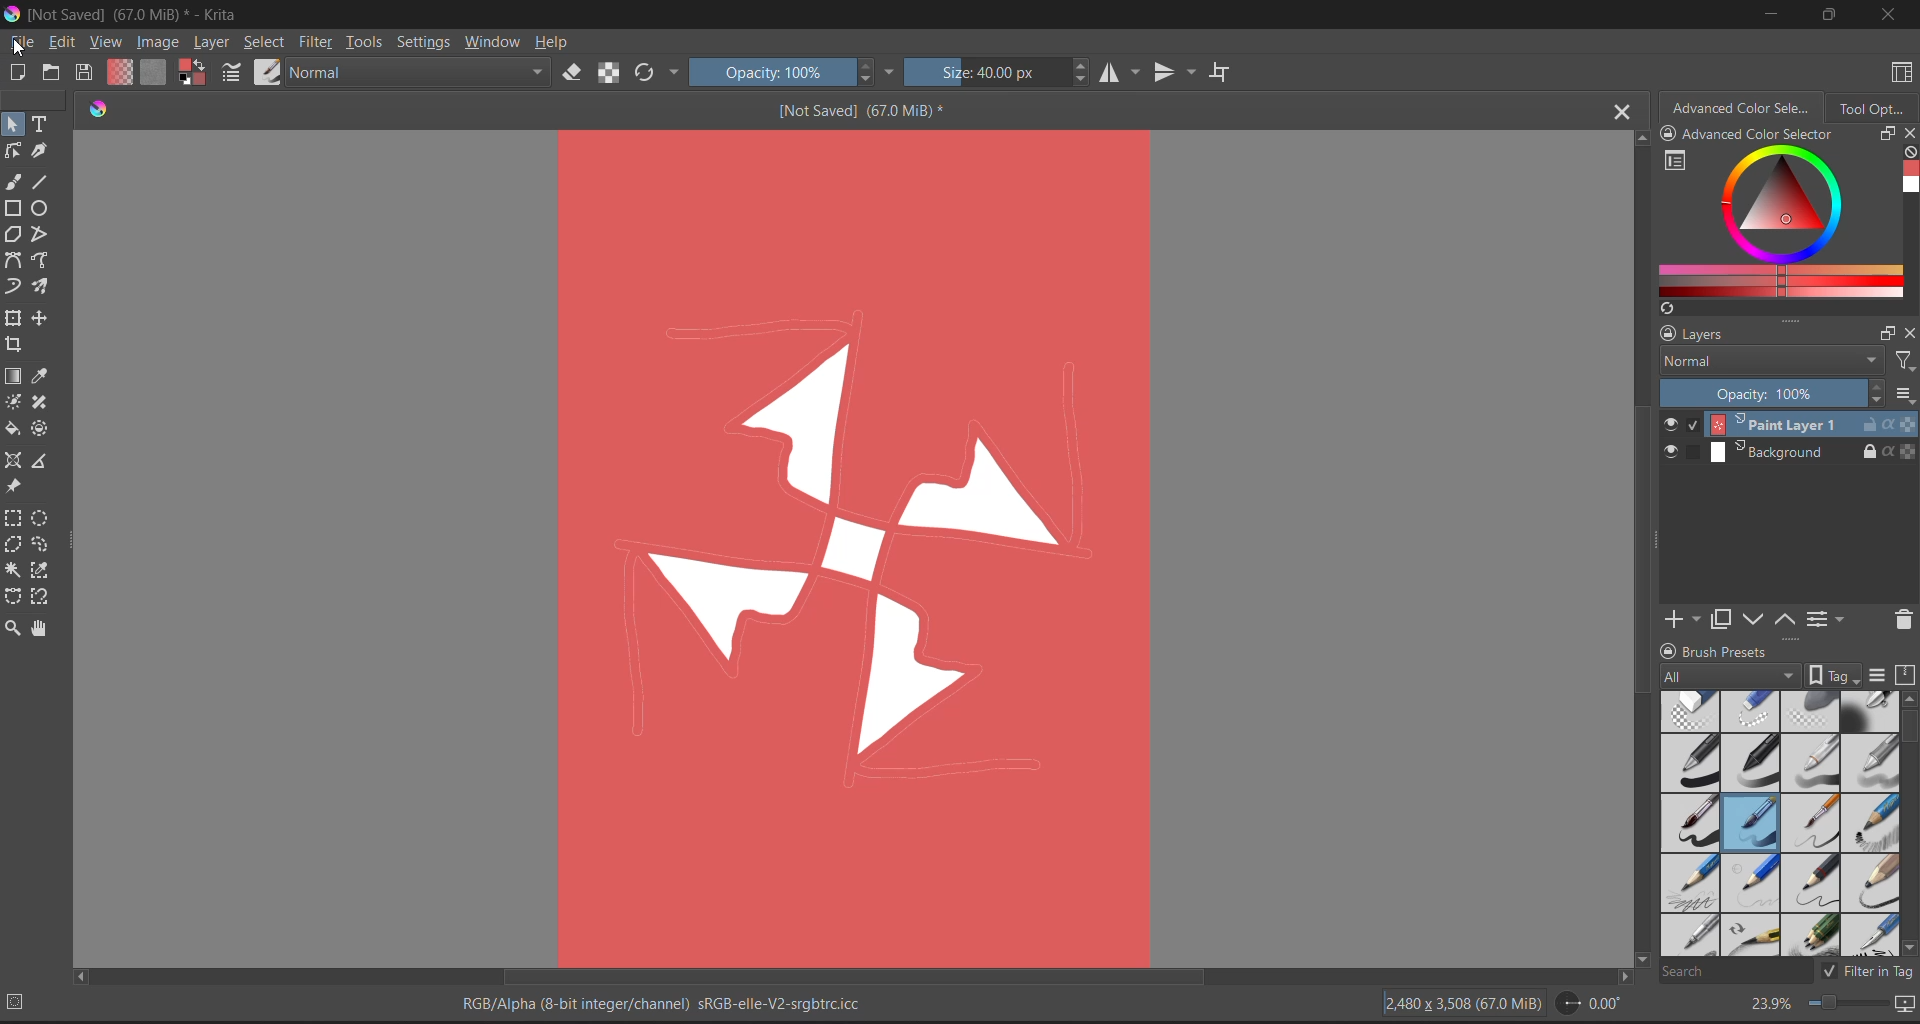  I want to click on preserve alpha, so click(609, 72).